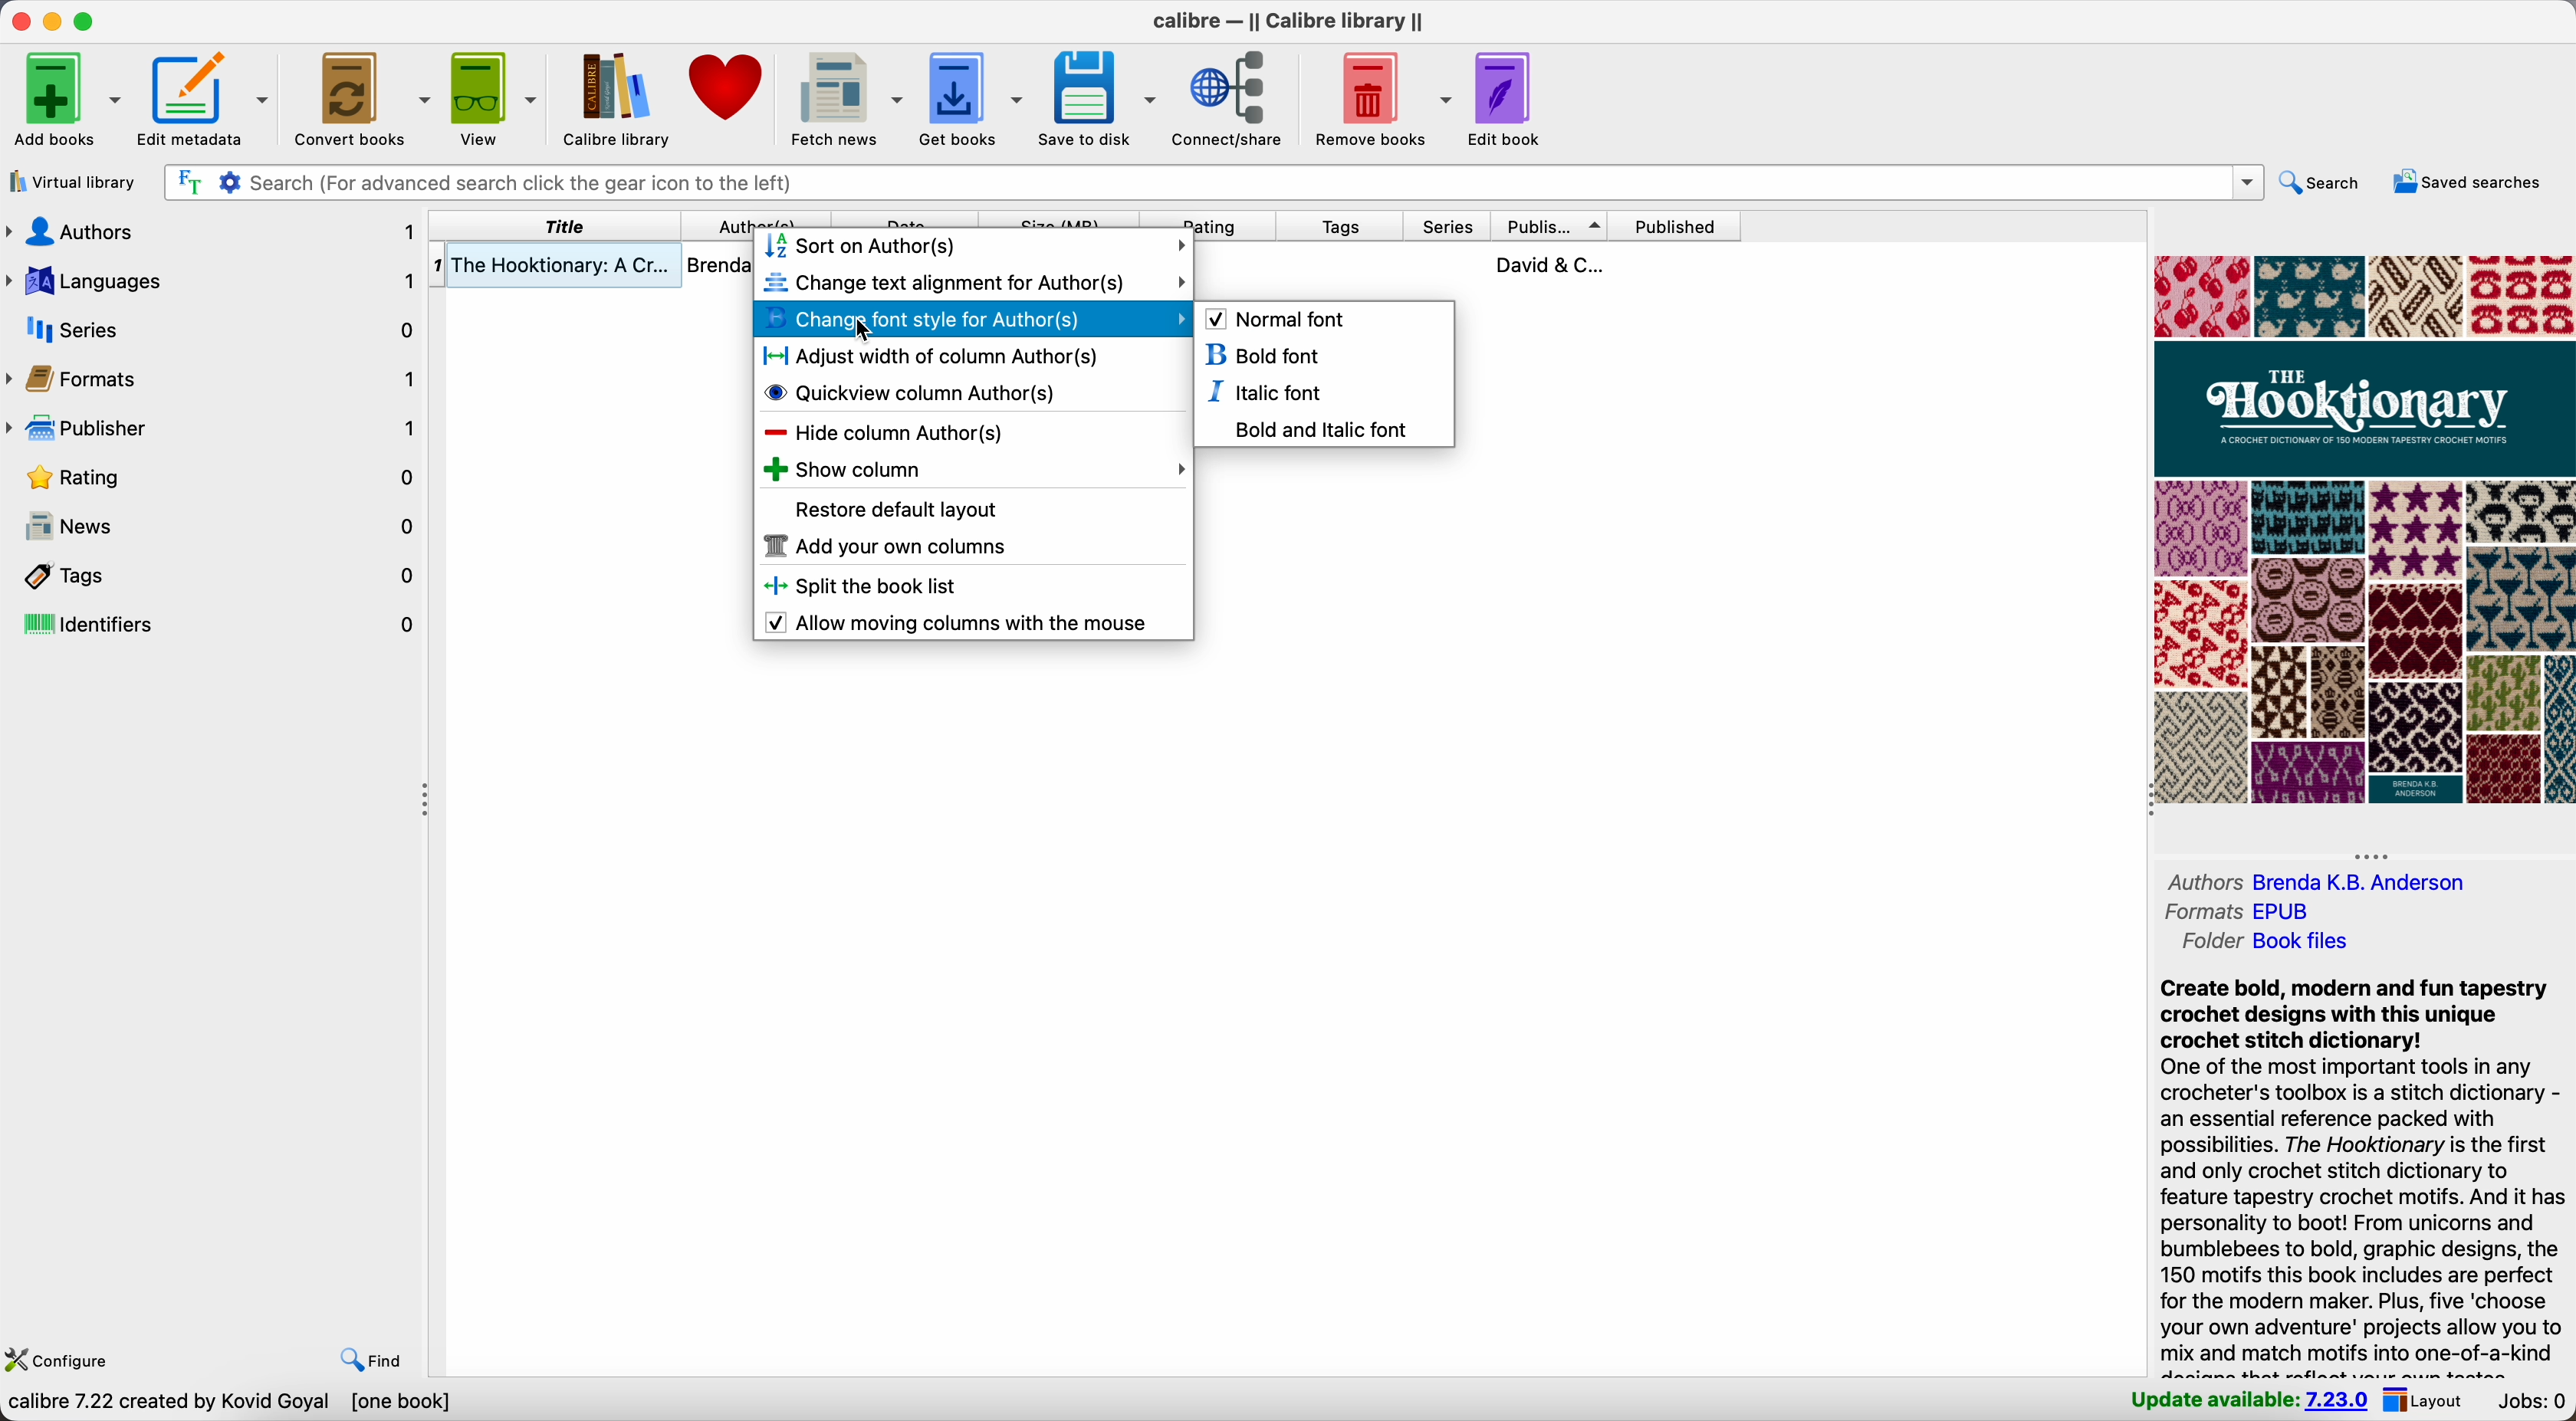 This screenshot has height=1421, width=2576. I want to click on view, so click(494, 98).